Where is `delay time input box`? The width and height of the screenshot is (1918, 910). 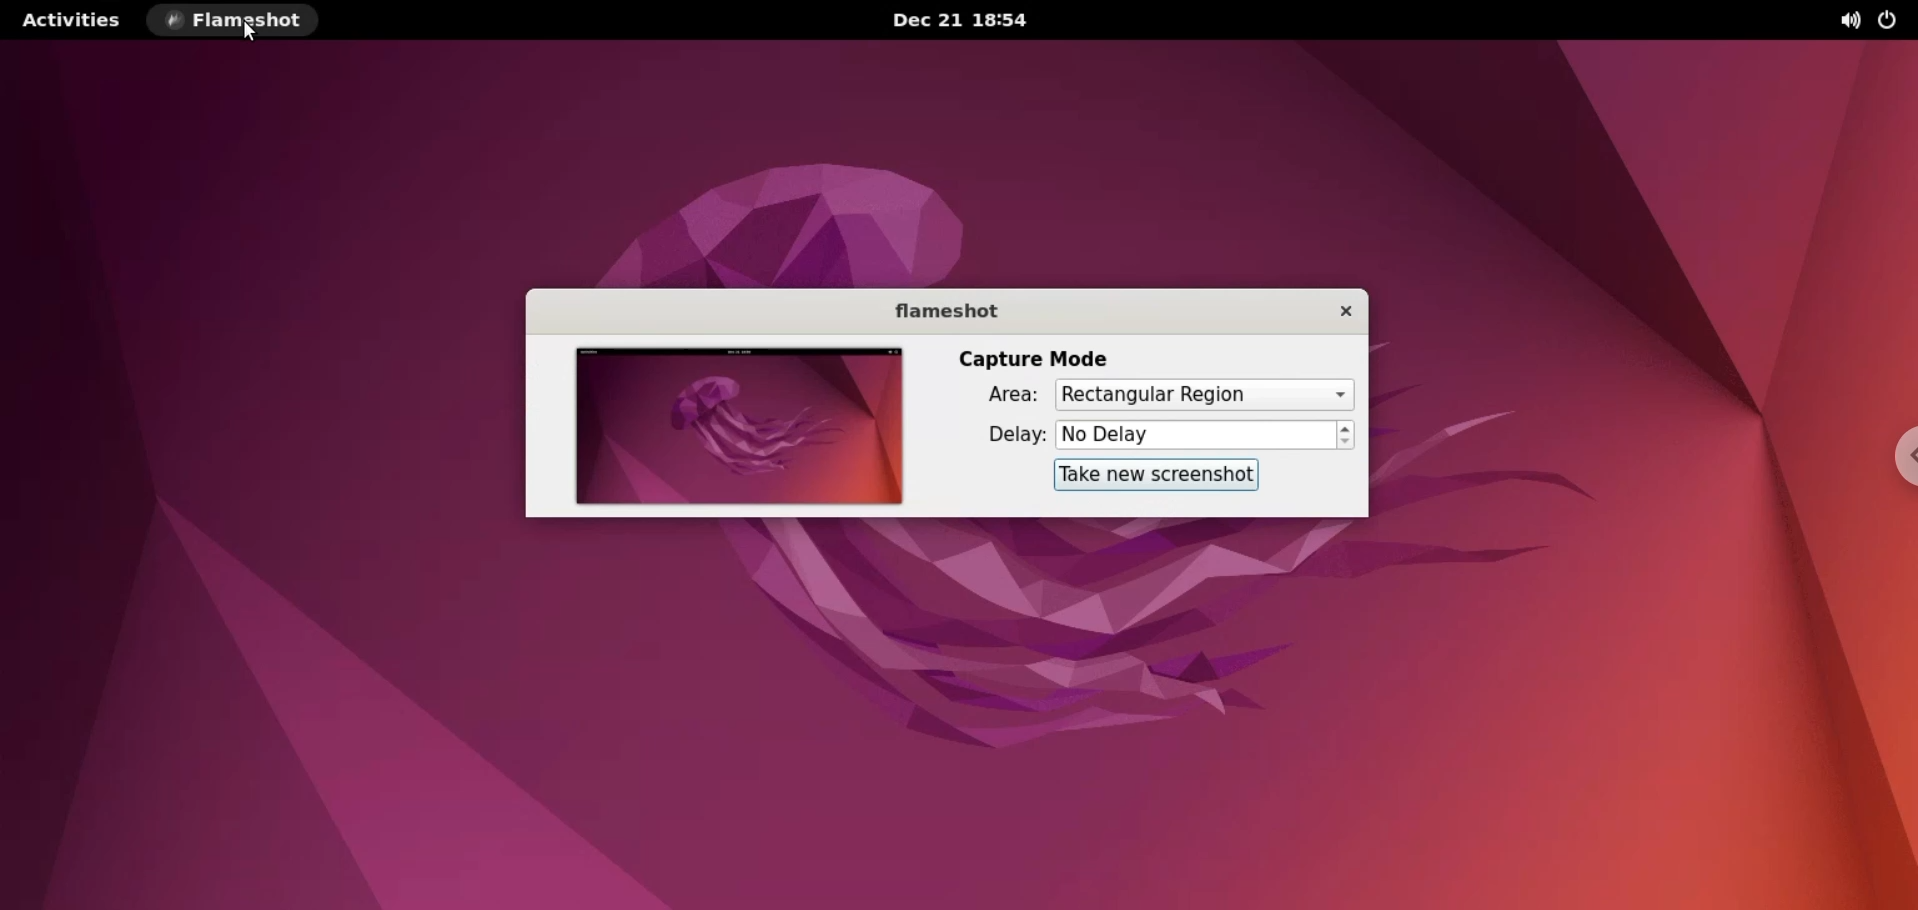 delay time input box is located at coordinates (1197, 436).